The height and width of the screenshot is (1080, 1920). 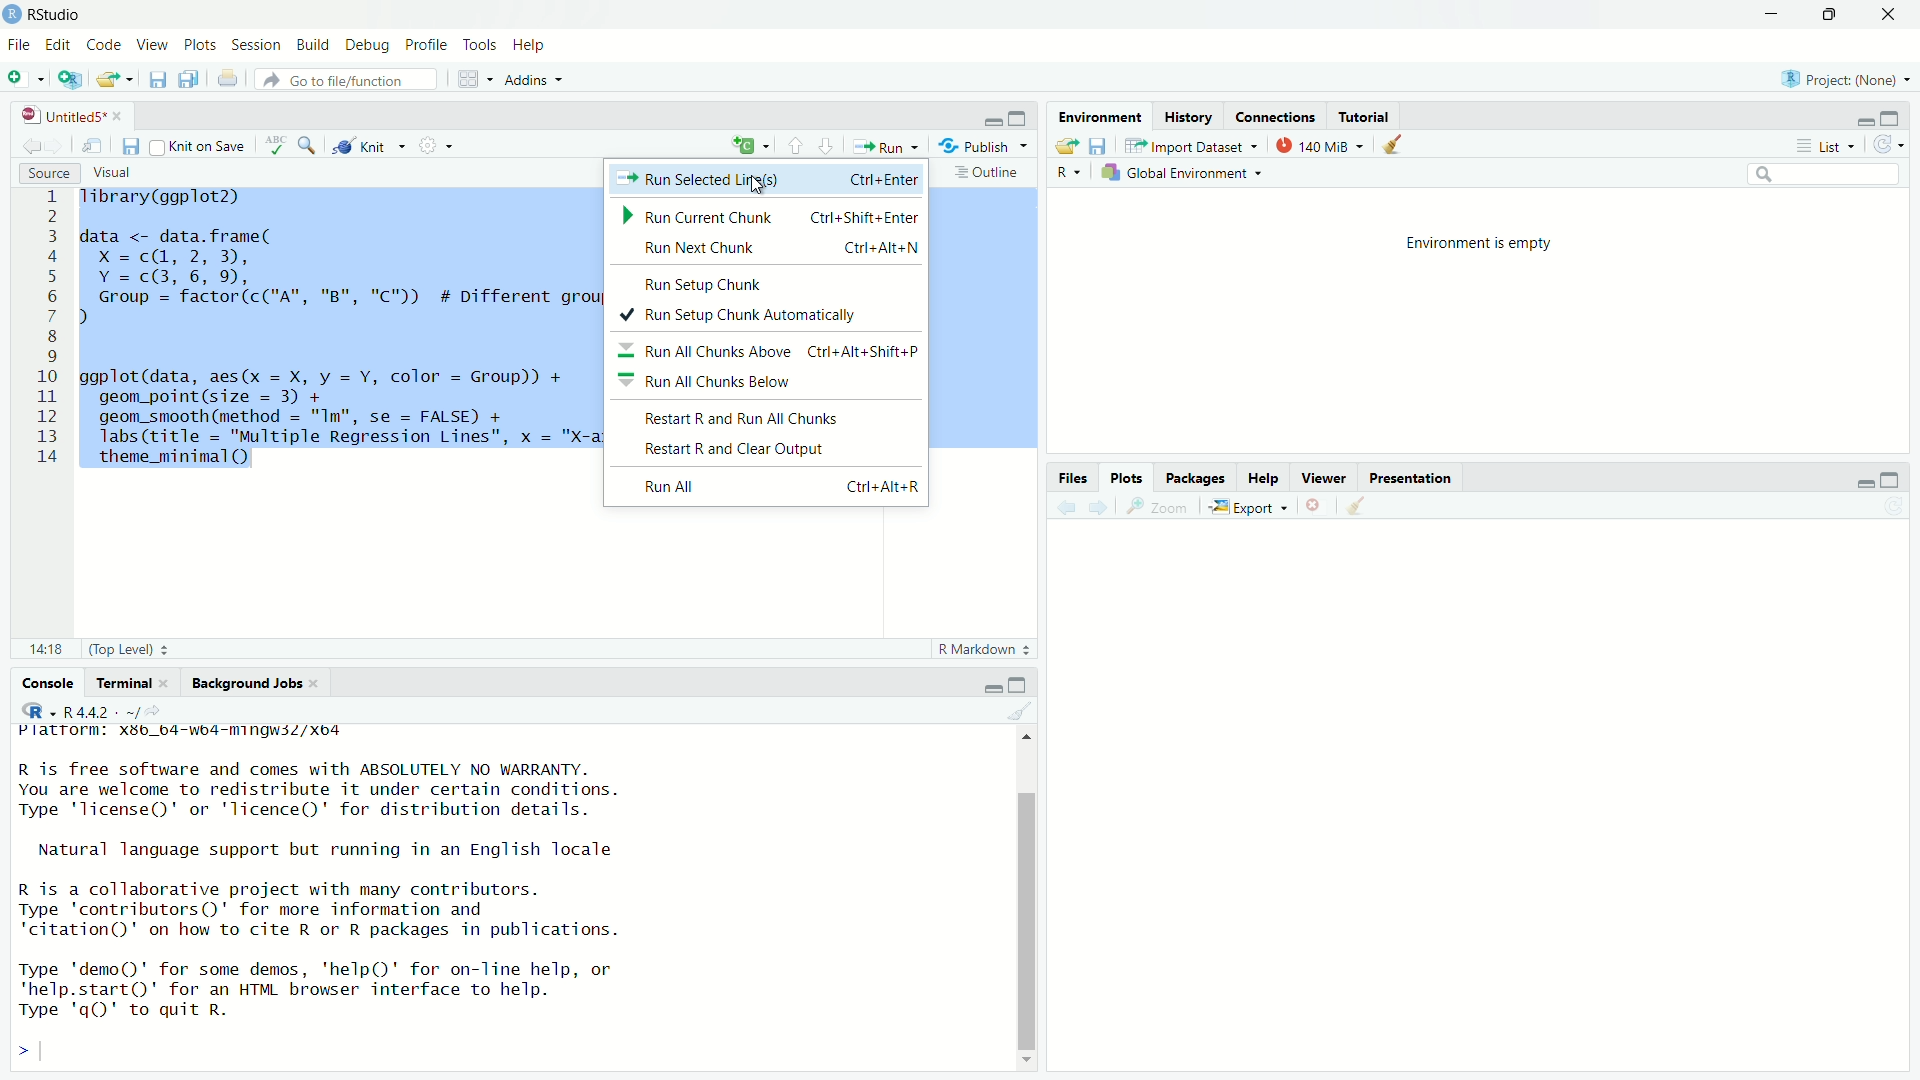 What do you see at coordinates (426, 46) in the screenshot?
I see `Profile` at bounding box center [426, 46].